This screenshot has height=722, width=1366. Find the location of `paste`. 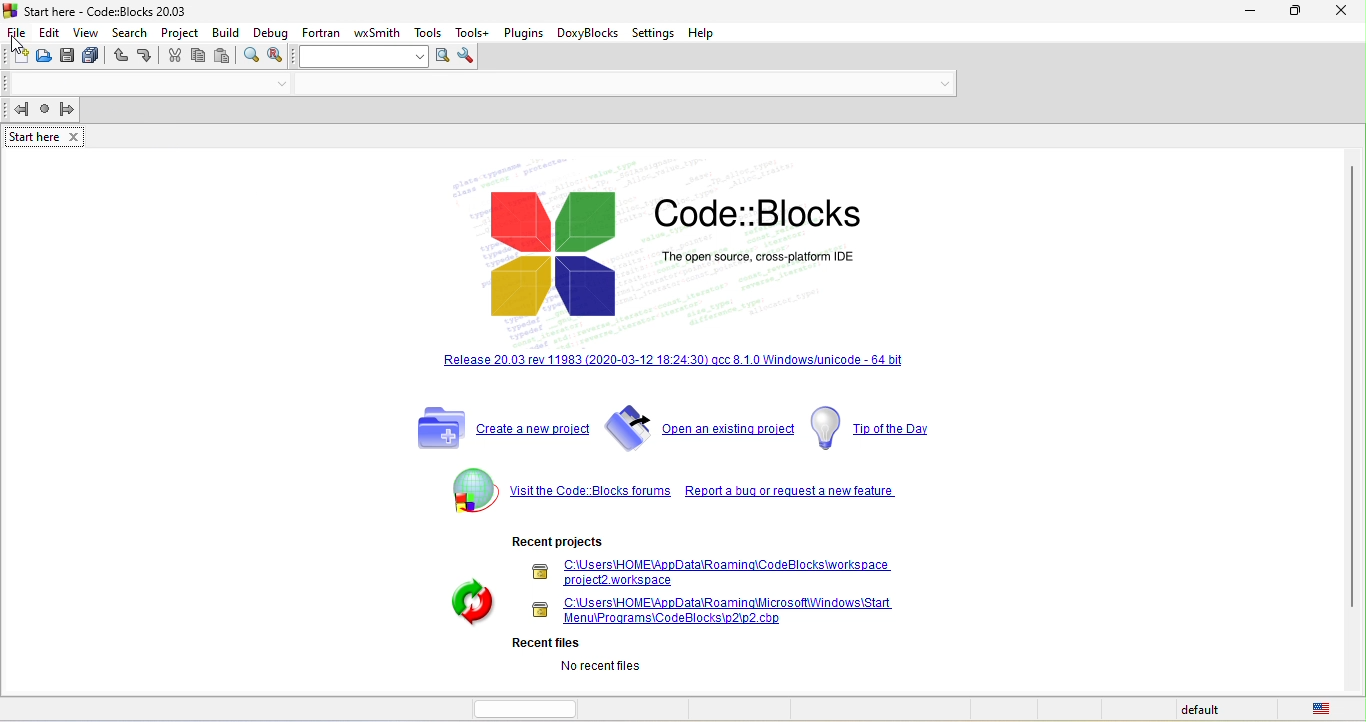

paste is located at coordinates (227, 57).